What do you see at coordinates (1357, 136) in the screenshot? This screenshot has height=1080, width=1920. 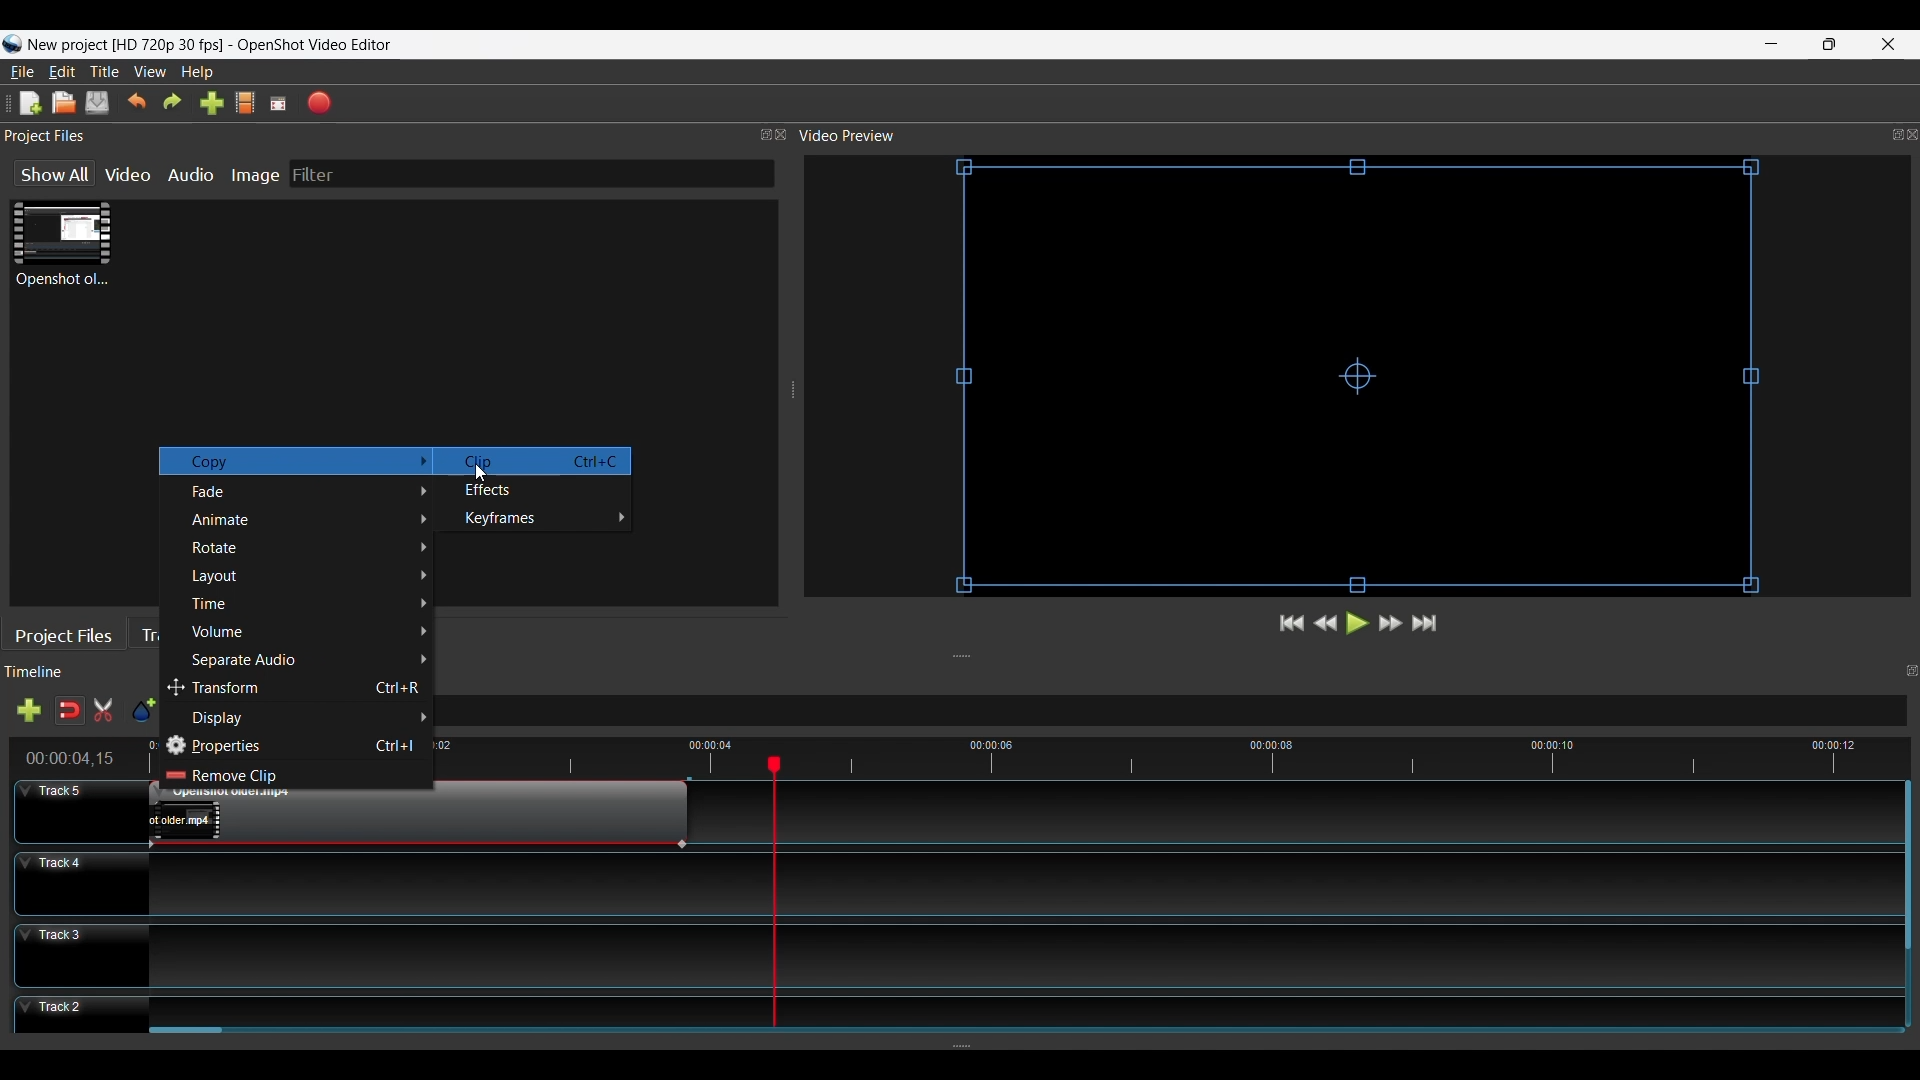 I see `Video Preview` at bounding box center [1357, 136].